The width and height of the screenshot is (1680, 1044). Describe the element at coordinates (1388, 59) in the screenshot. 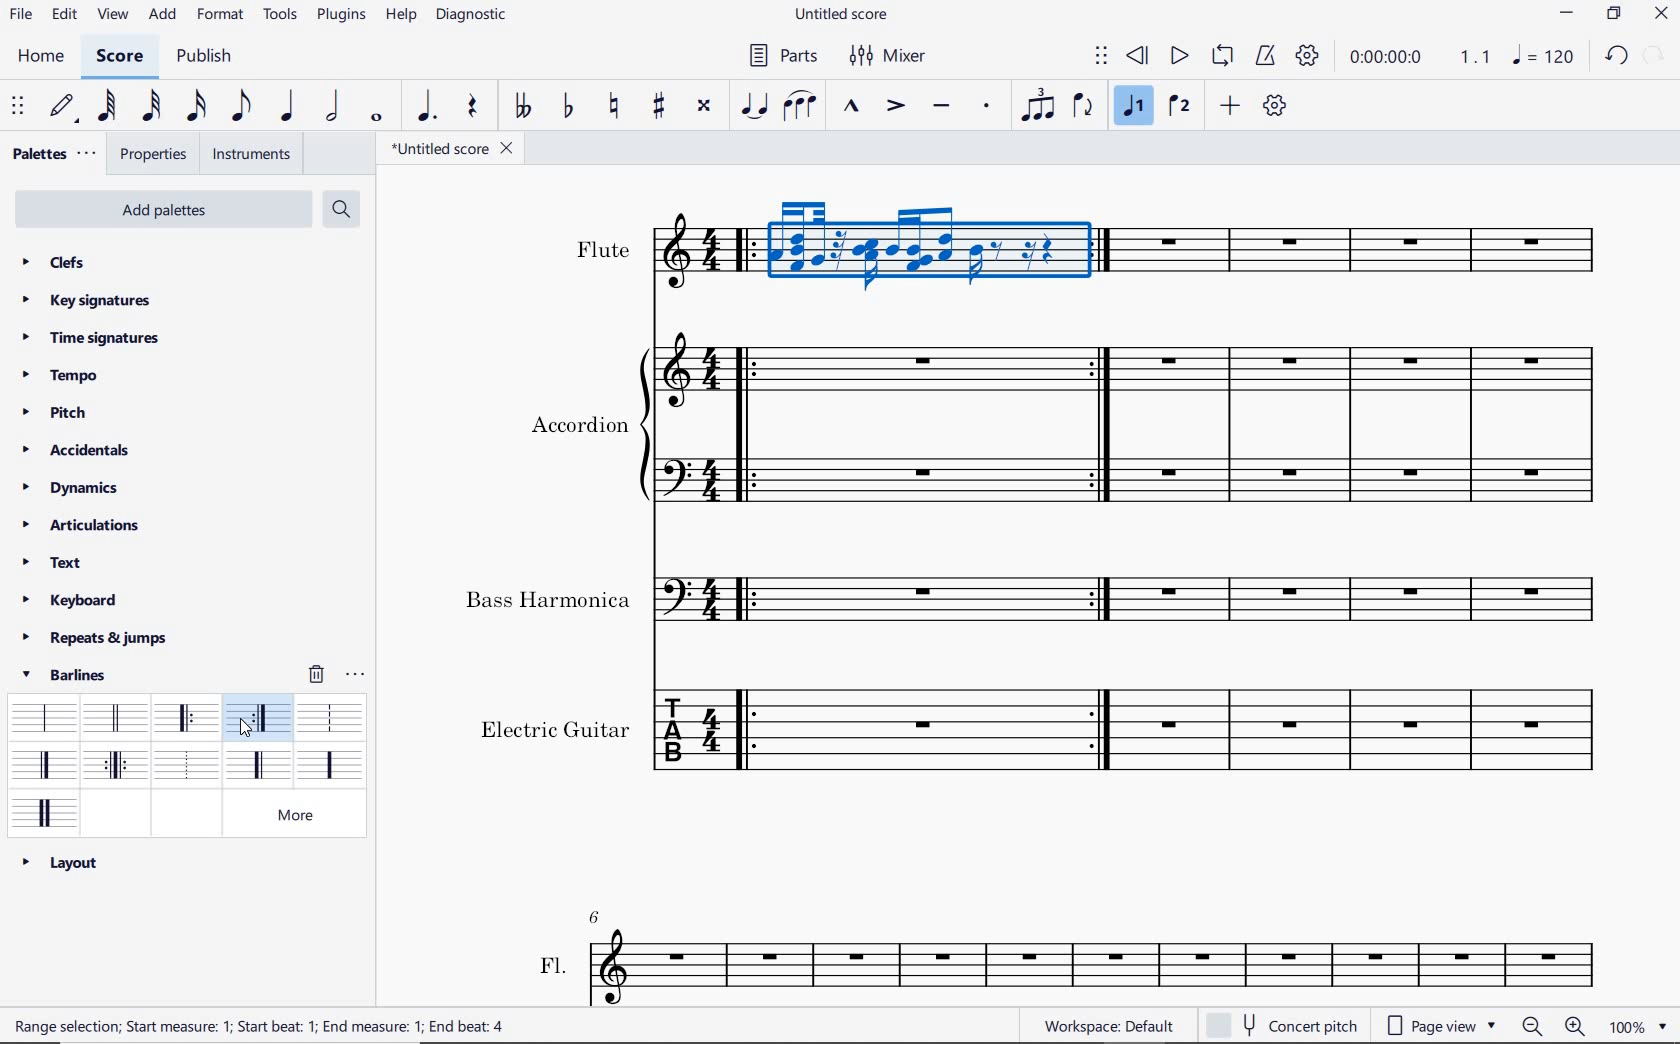

I see `playback time` at that location.